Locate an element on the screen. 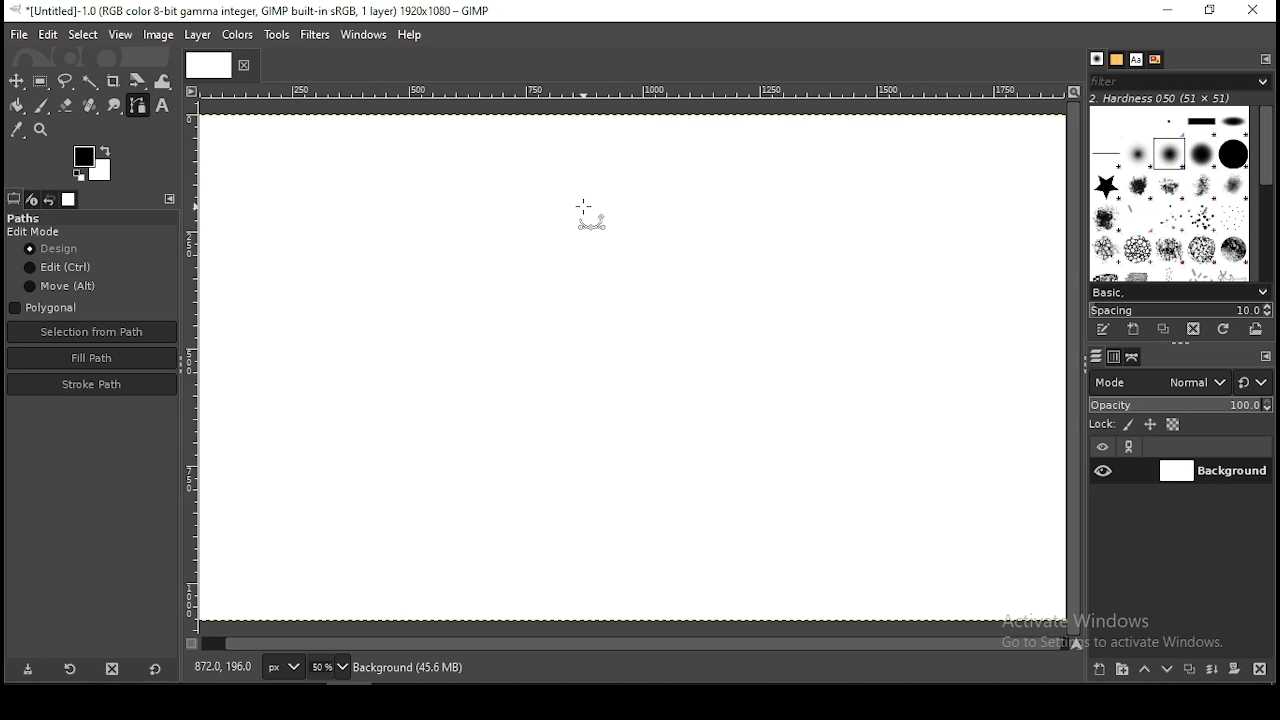 This screenshot has width=1280, height=720. layer visibility on/off is located at coordinates (1104, 470).